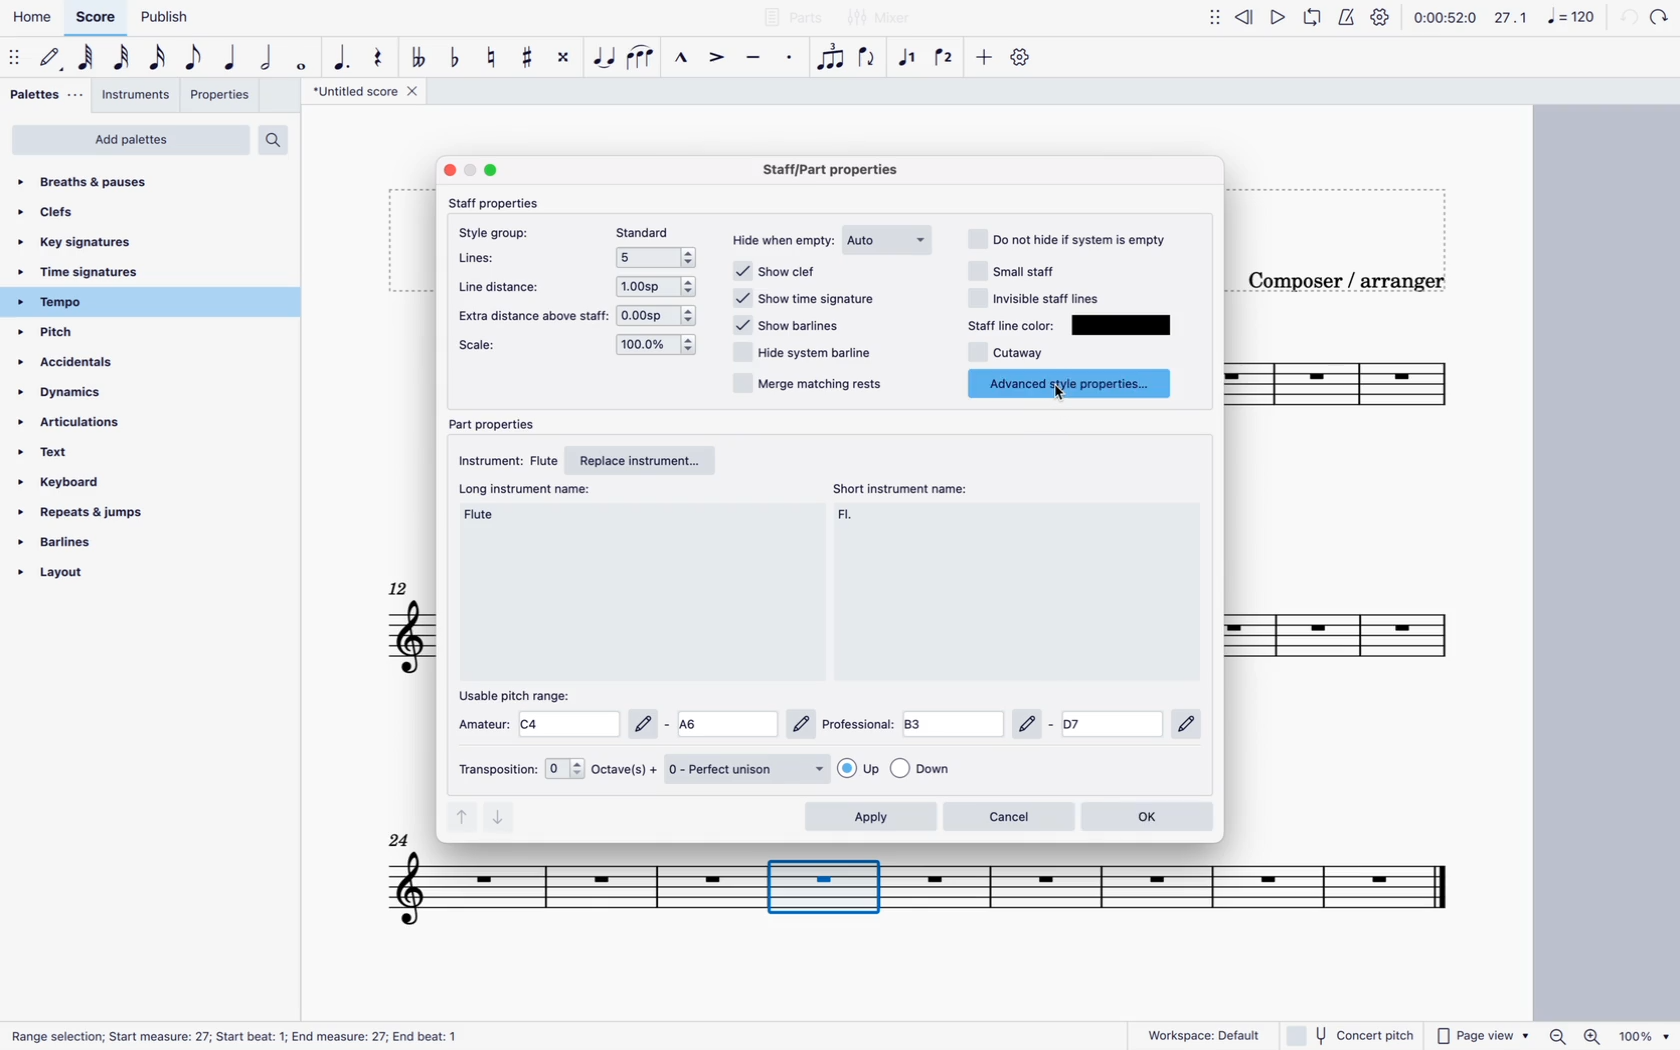  What do you see at coordinates (791, 326) in the screenshot?
I see `show barlines` at bounding box center [791, 326].